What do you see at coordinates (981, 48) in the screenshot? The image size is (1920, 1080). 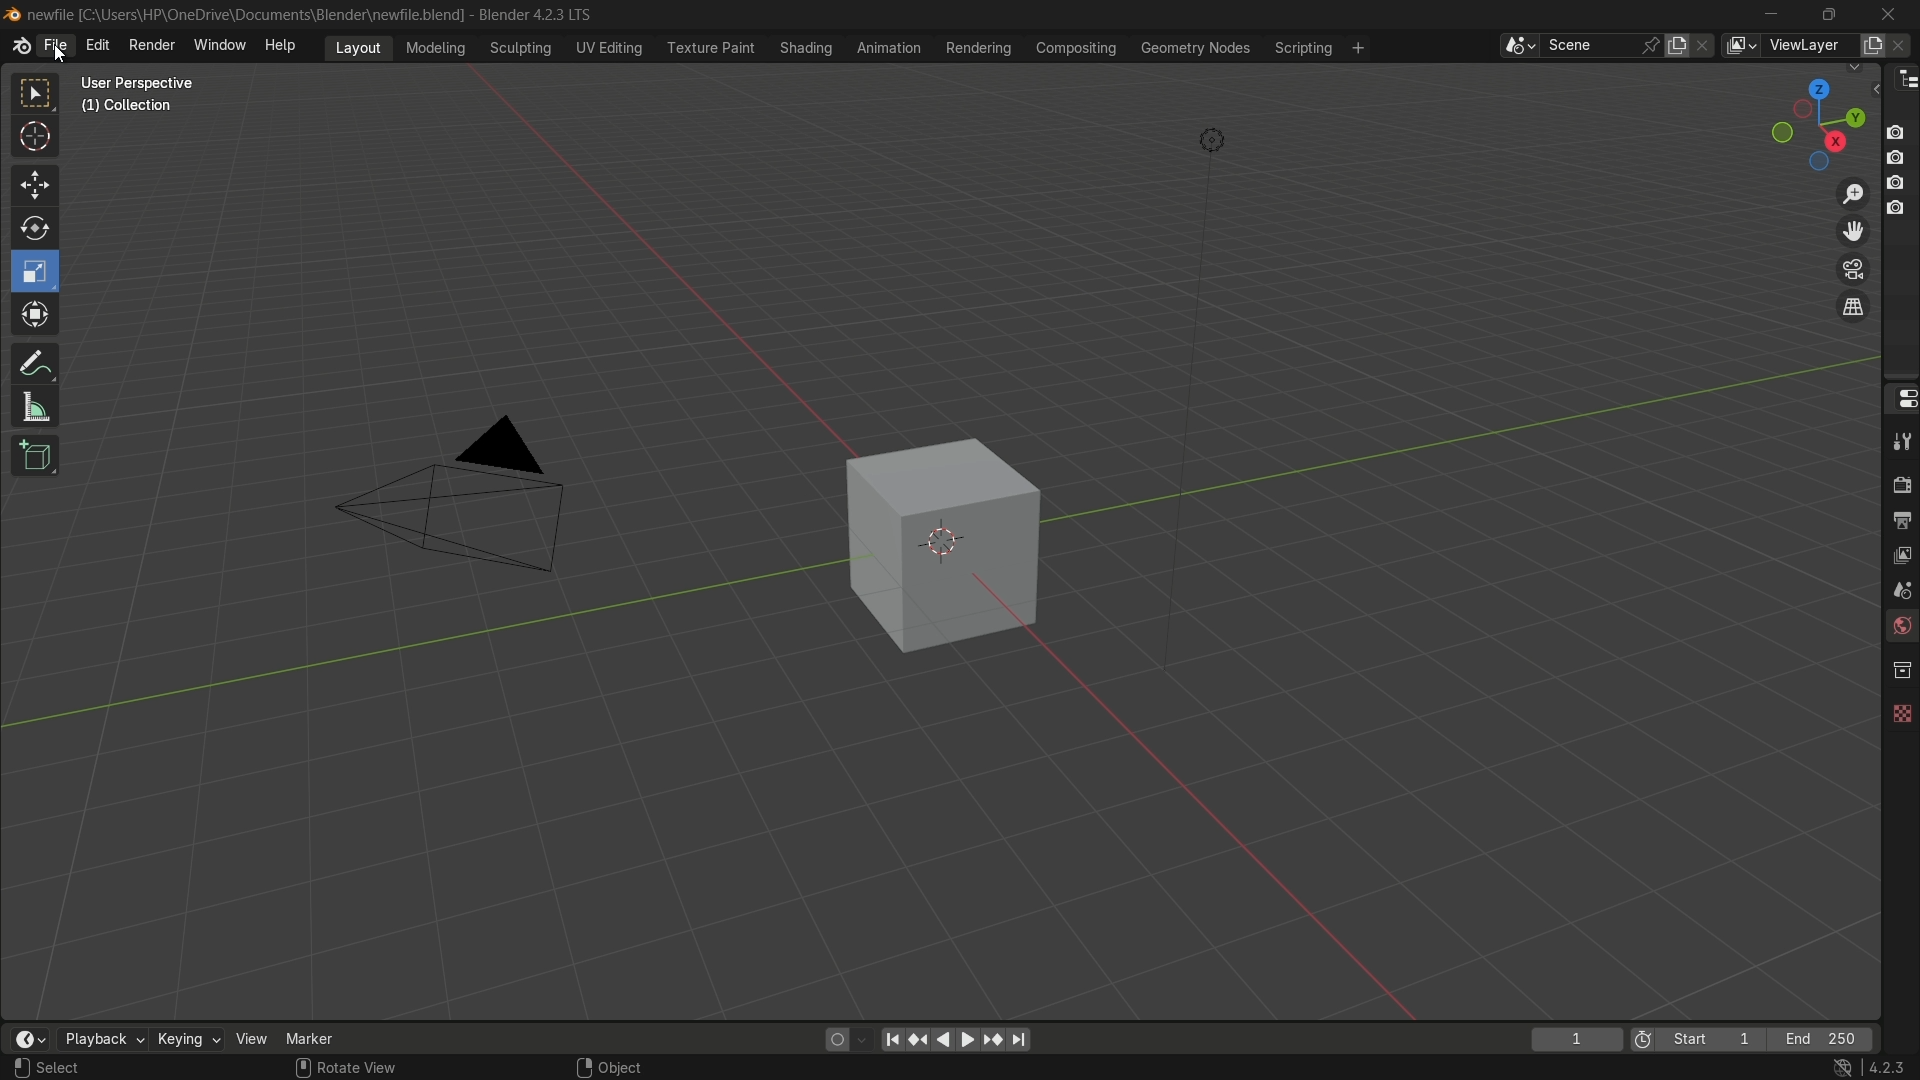 I see `rendering menu` at bounding box center [981, 48].